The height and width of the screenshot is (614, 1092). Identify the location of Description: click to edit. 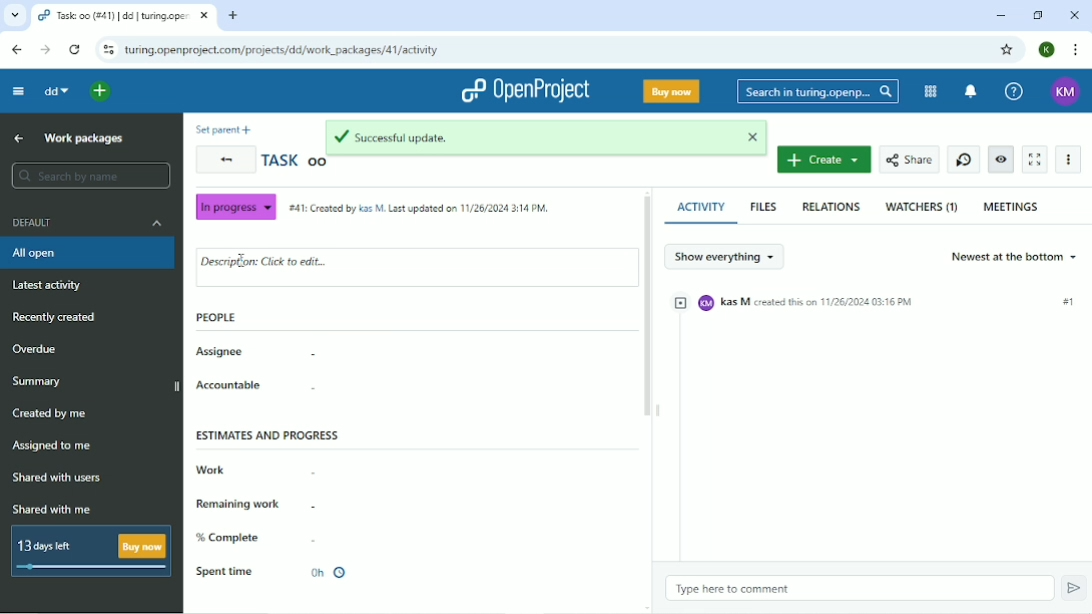
(267, 263).